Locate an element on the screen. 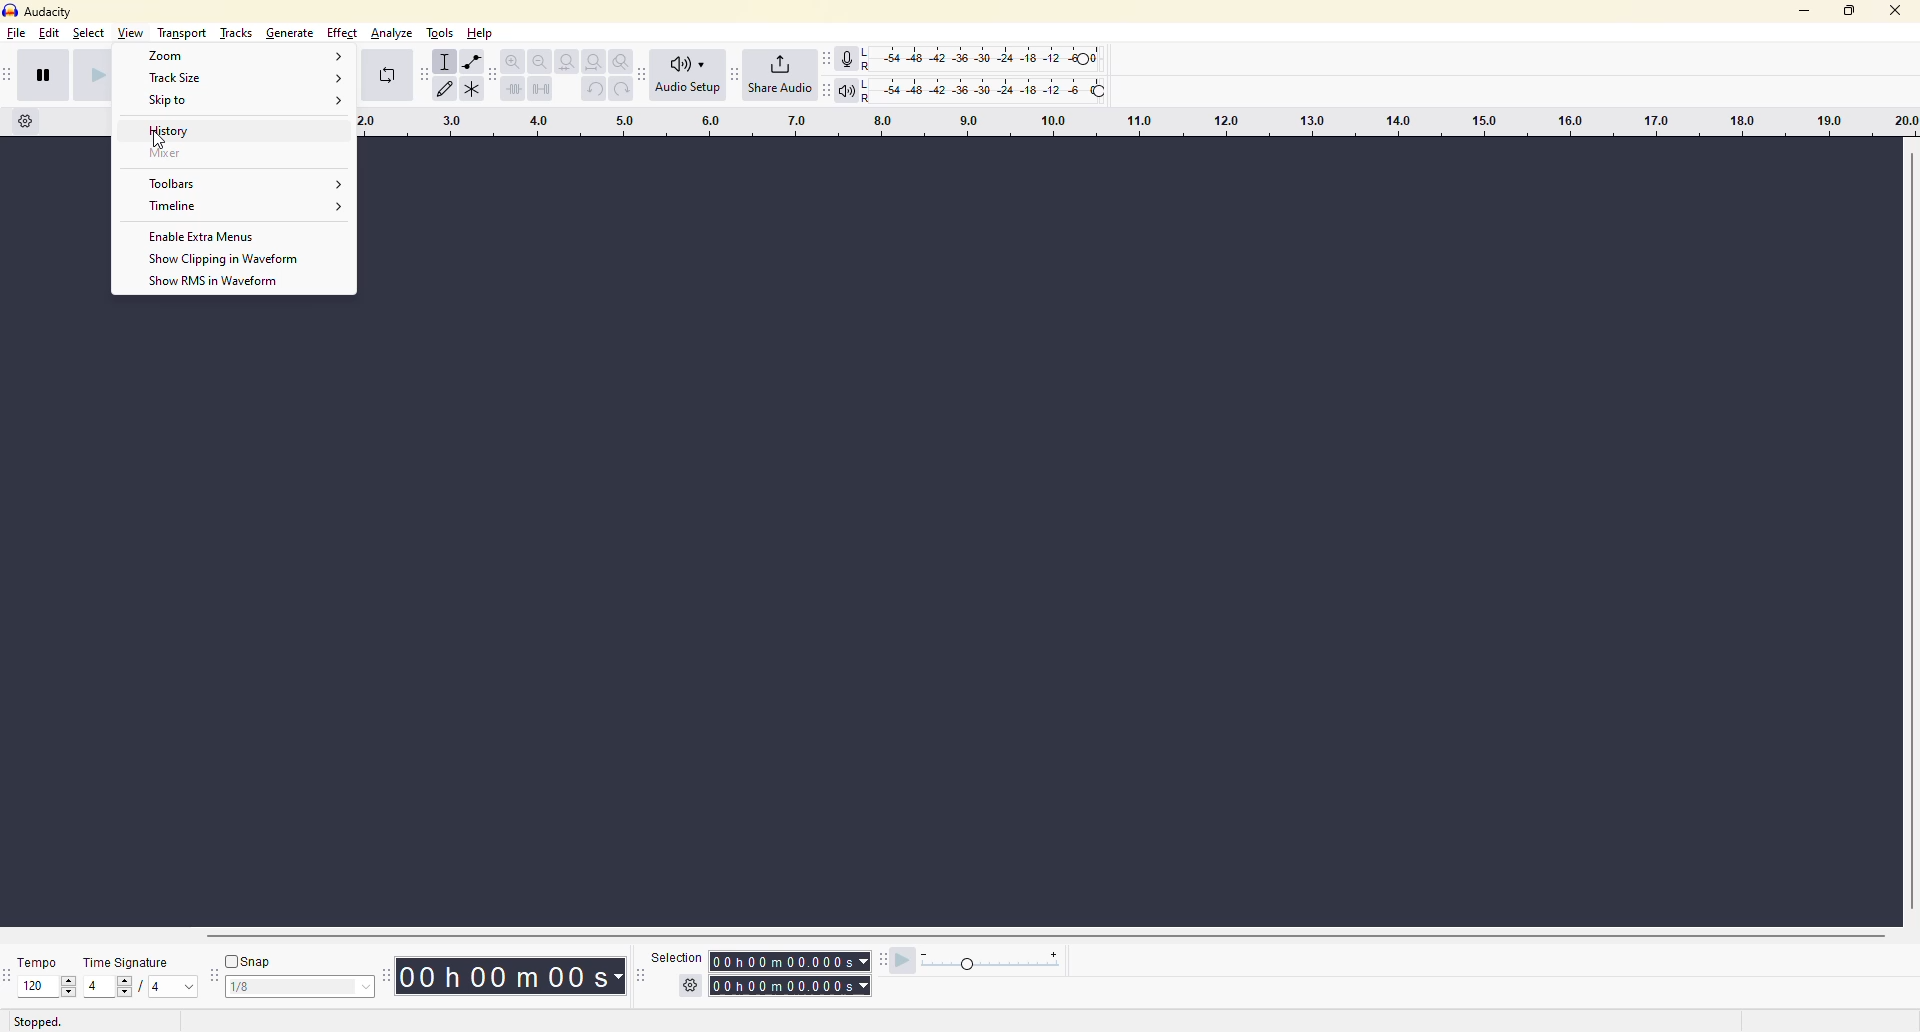 The image size is (1920, 1032). value is located at coordinates (172, 988).